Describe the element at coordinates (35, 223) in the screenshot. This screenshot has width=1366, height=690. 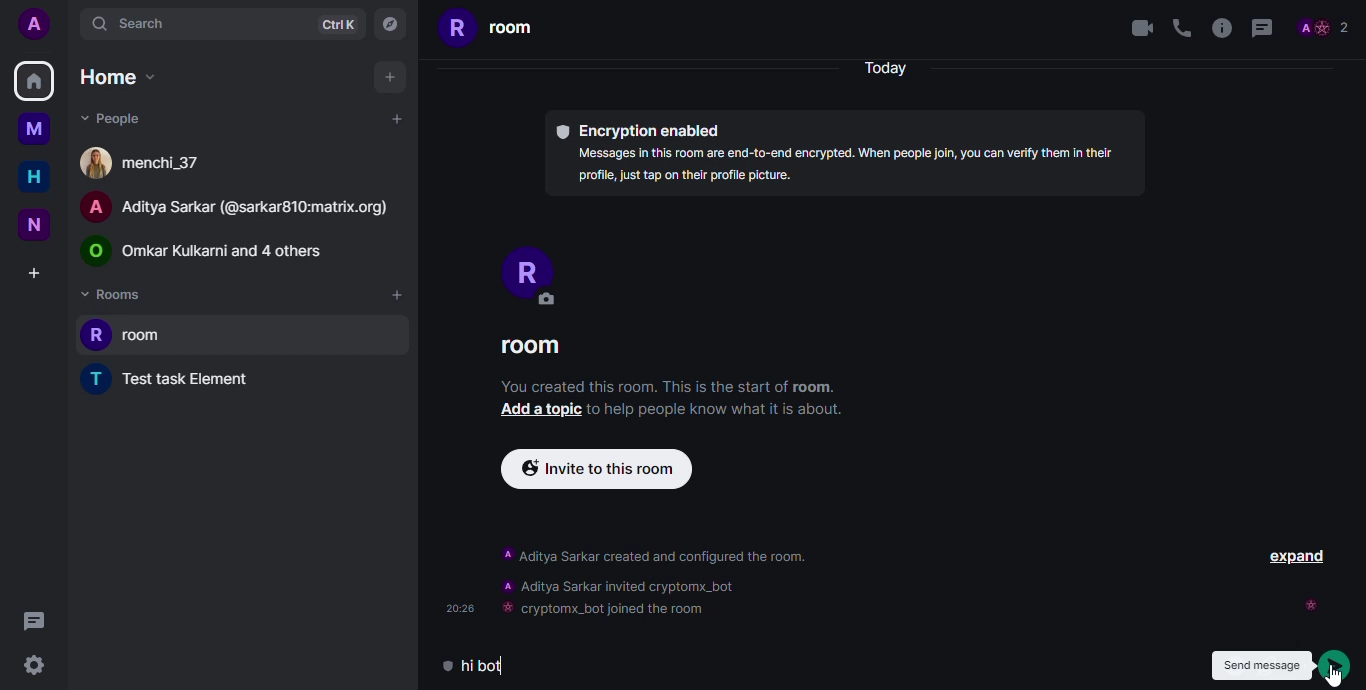
I see `new` at that location.